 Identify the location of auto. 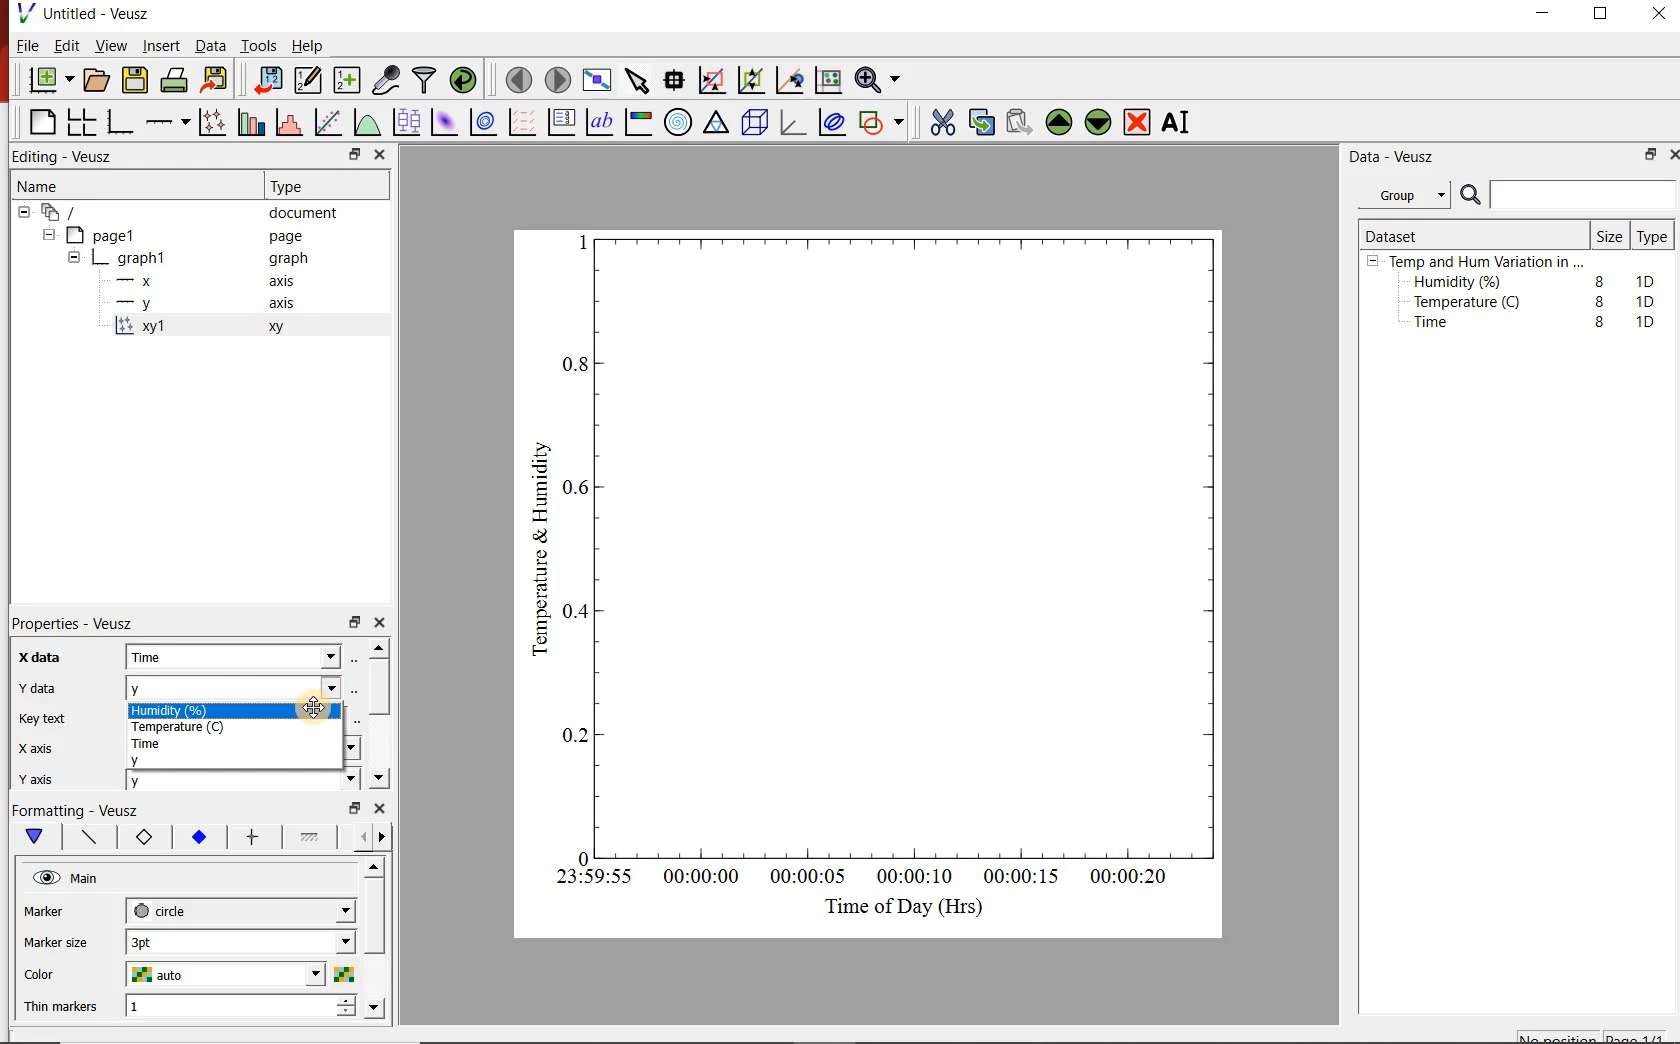
(161, 975).